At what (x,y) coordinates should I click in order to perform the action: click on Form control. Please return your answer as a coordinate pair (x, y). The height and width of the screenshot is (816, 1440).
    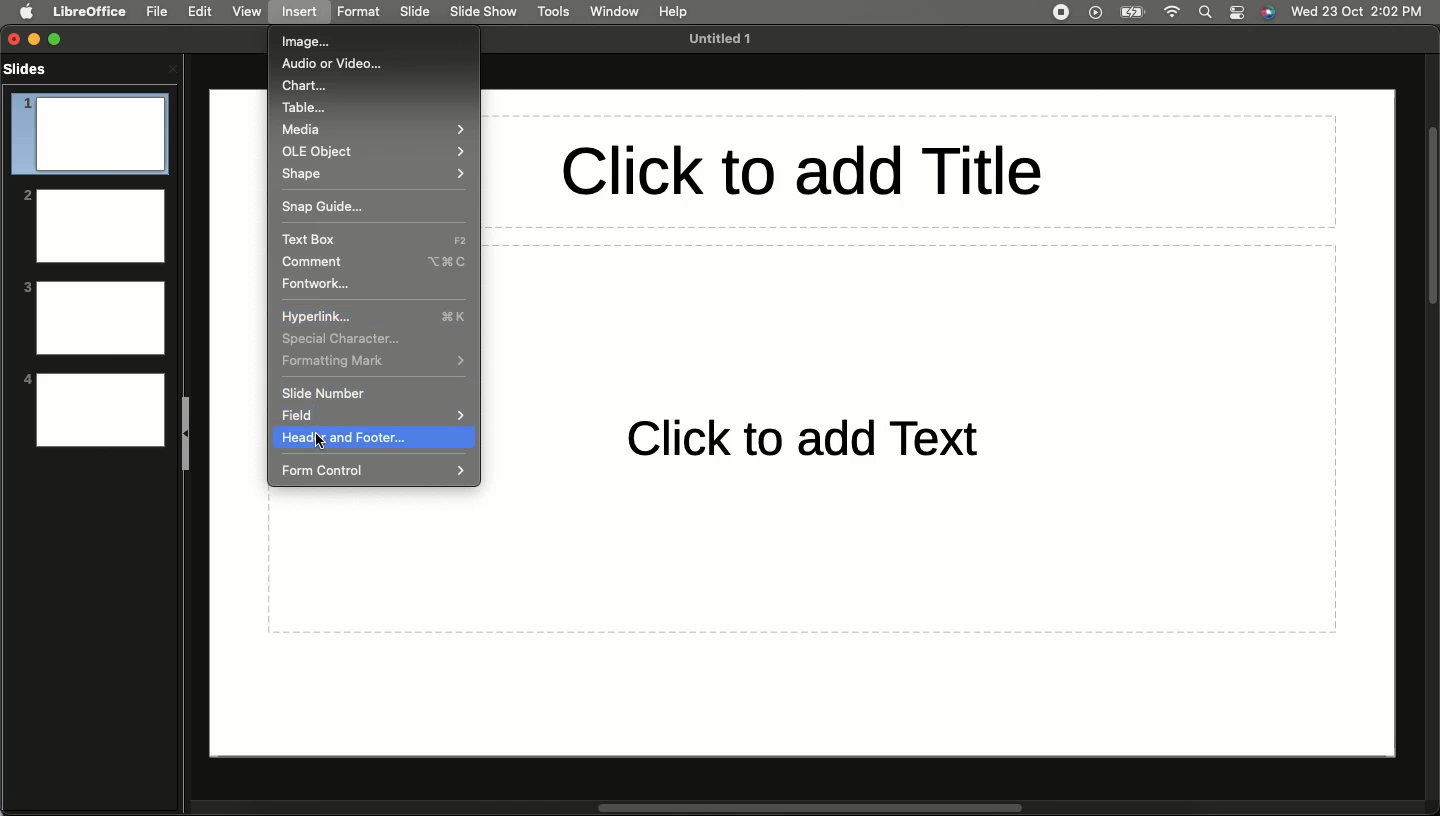
    Looking at the image, I should click on (373, 471).